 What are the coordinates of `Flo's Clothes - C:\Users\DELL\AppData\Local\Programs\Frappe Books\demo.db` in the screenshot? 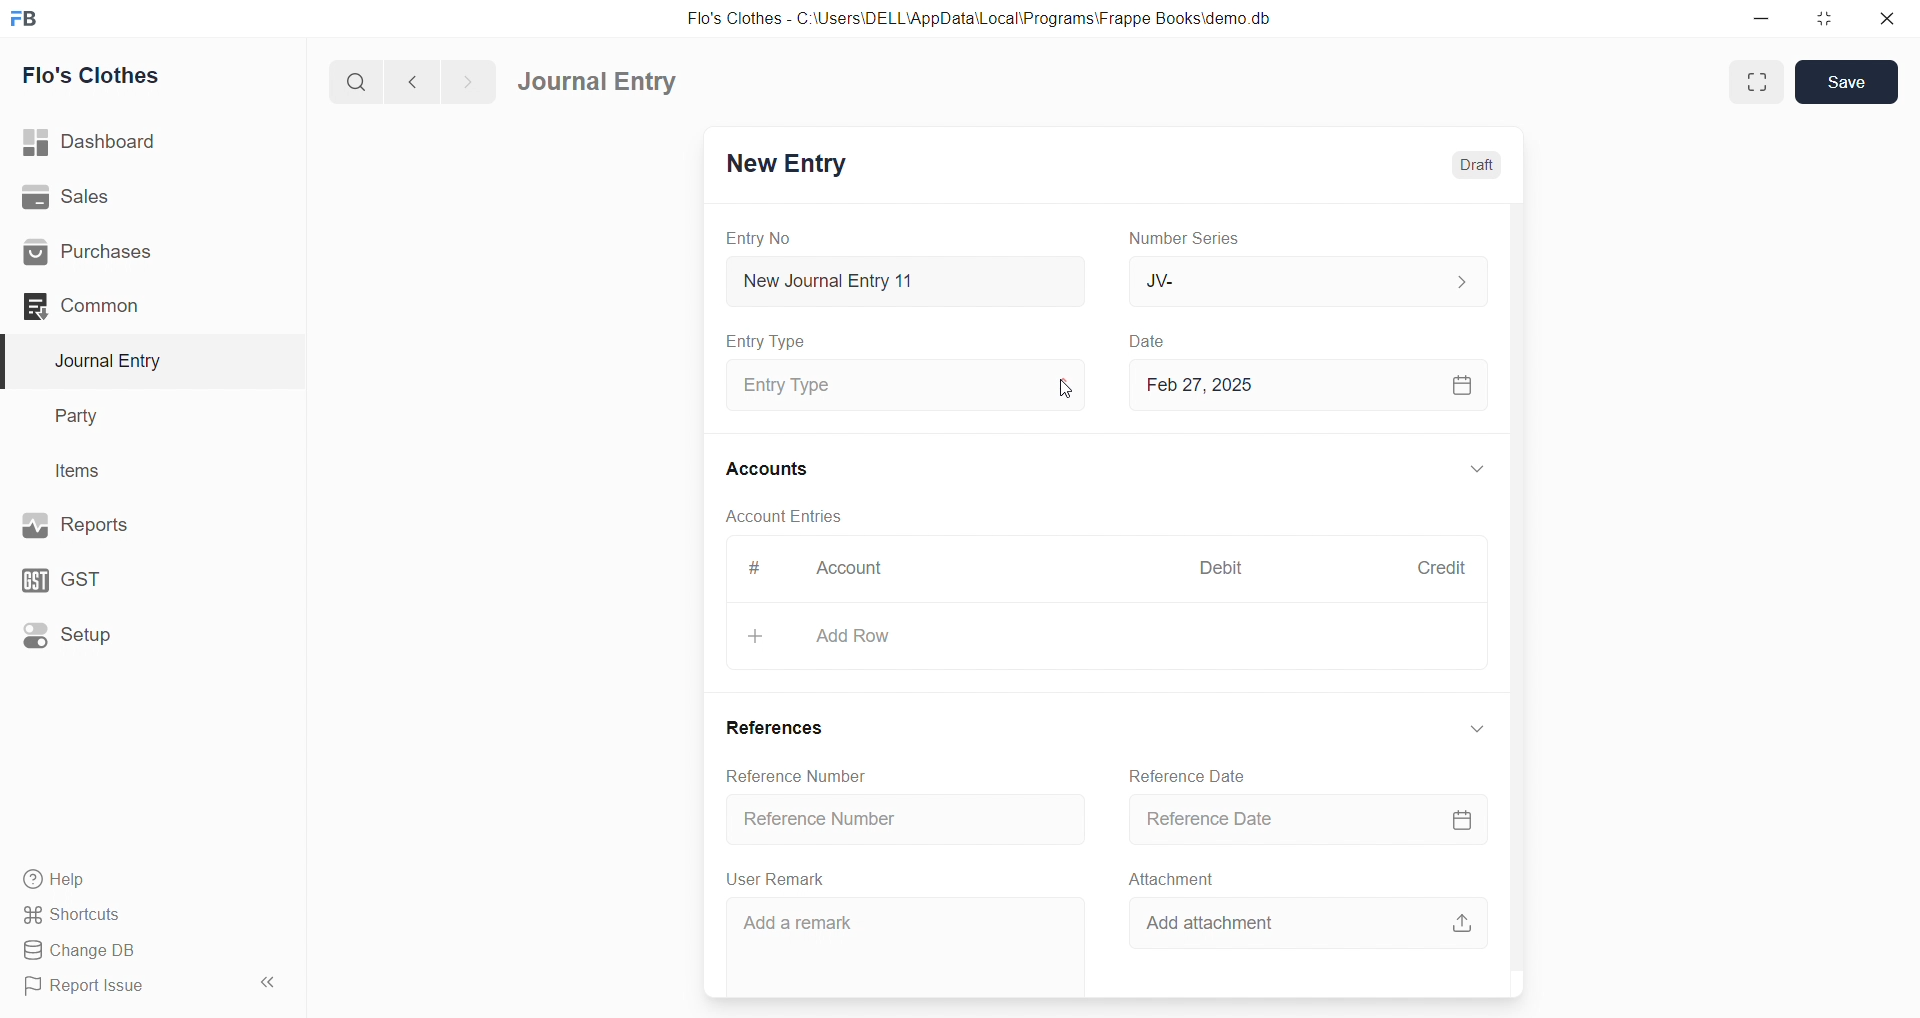 It's located at (979, 17).